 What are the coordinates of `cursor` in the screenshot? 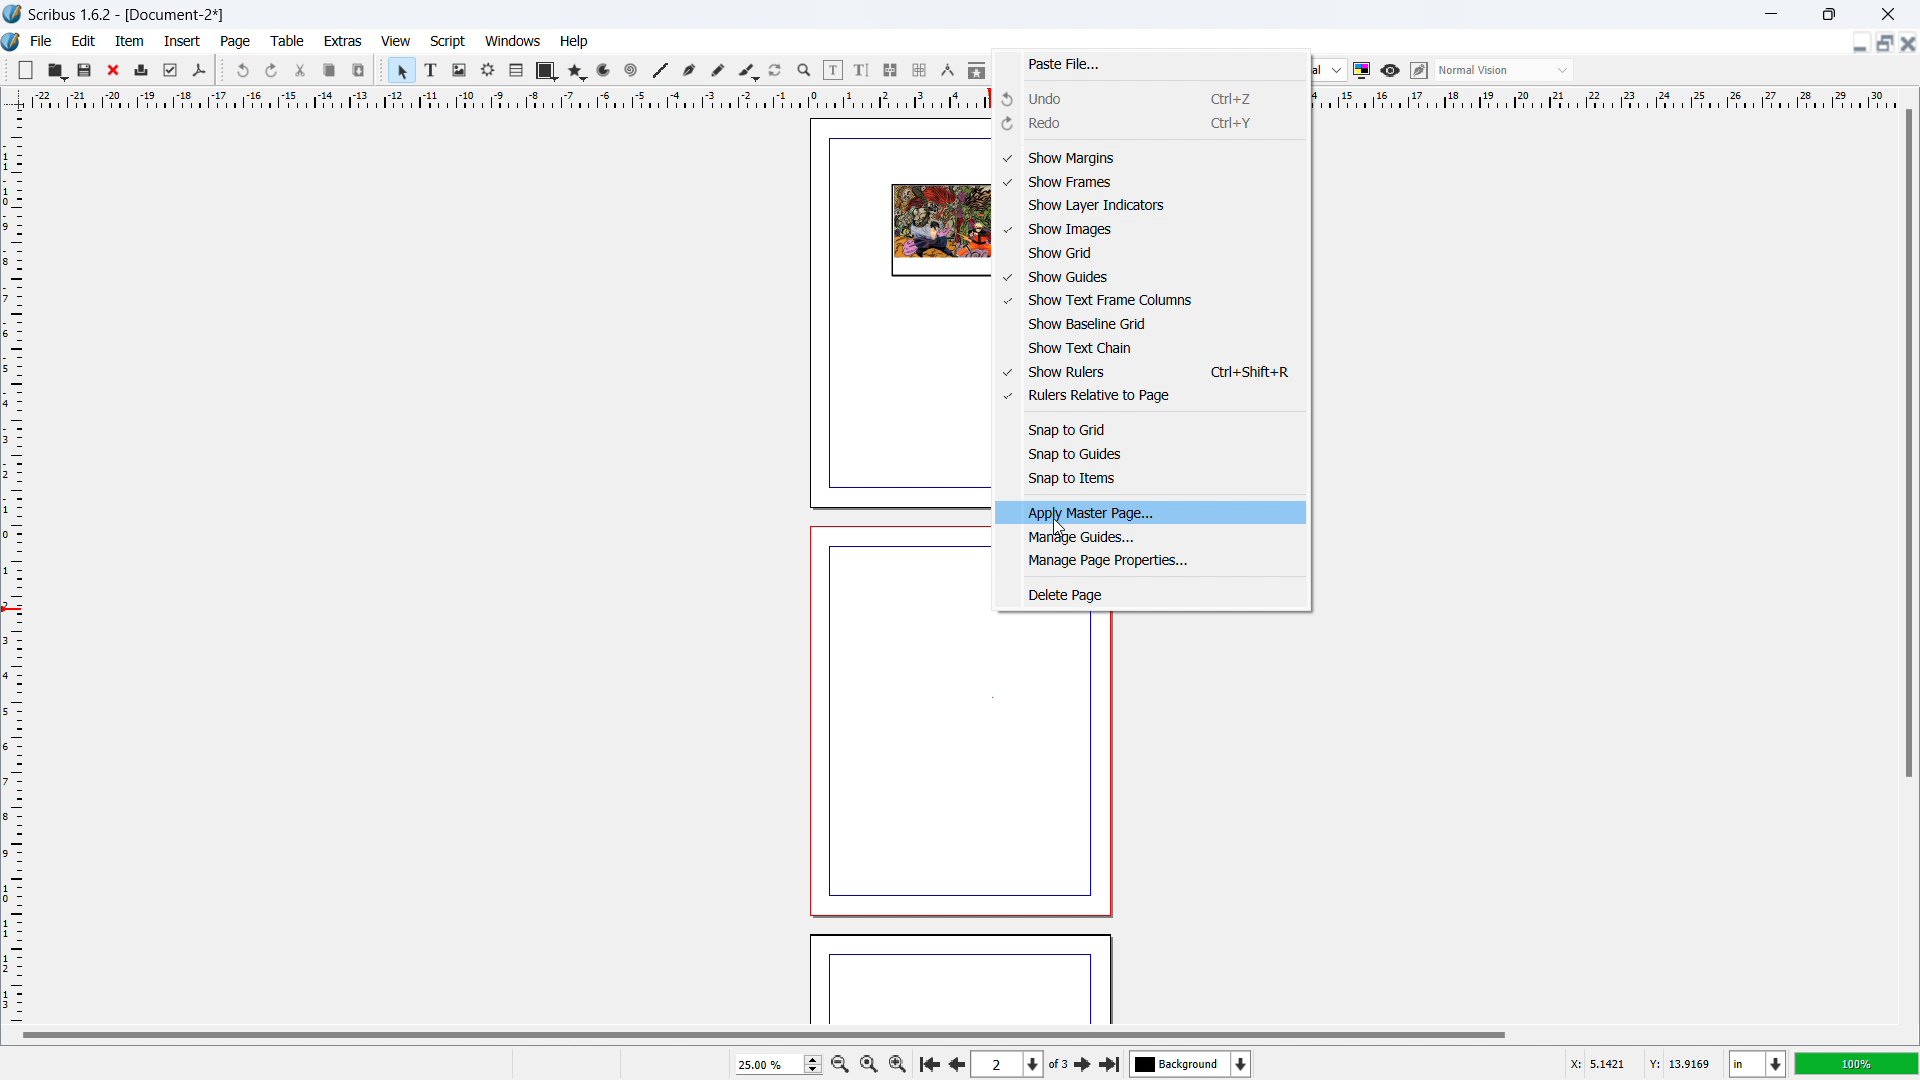 It's located at (1059, 524).